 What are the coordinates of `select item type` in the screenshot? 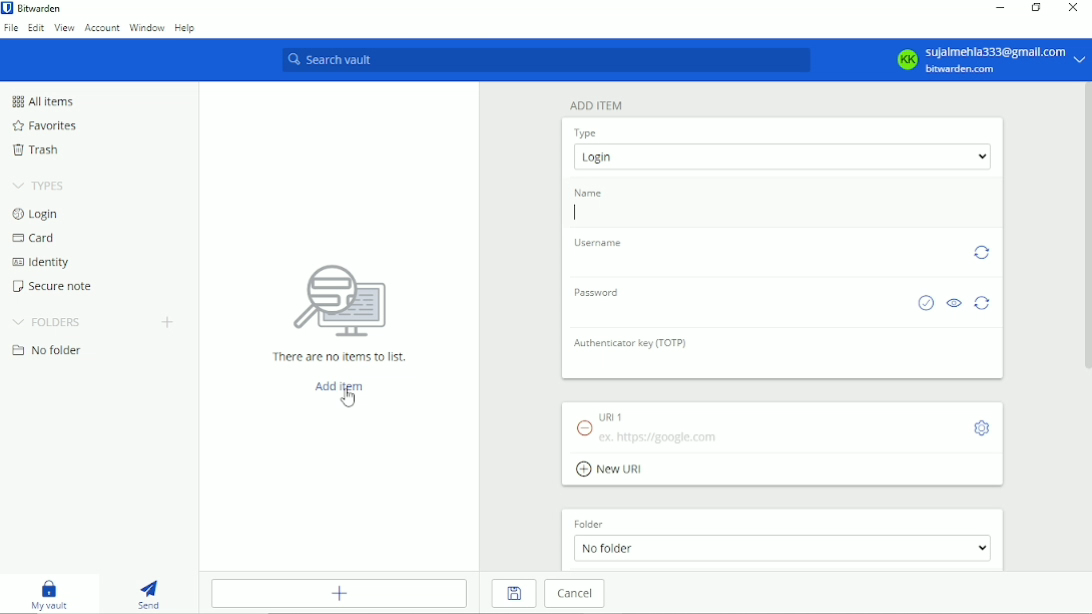 It's located at (782, 157).